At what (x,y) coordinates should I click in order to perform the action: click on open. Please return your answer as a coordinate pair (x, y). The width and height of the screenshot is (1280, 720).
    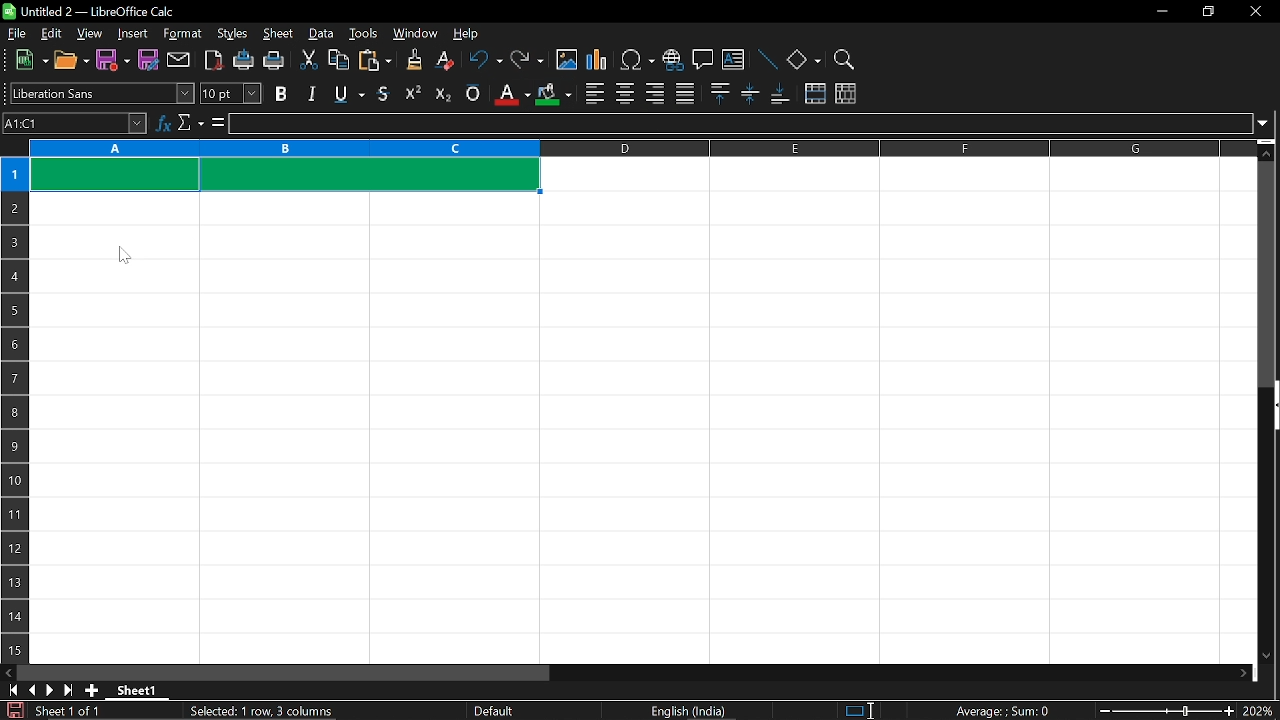
    Looking at the image, I should click on (71, 62).